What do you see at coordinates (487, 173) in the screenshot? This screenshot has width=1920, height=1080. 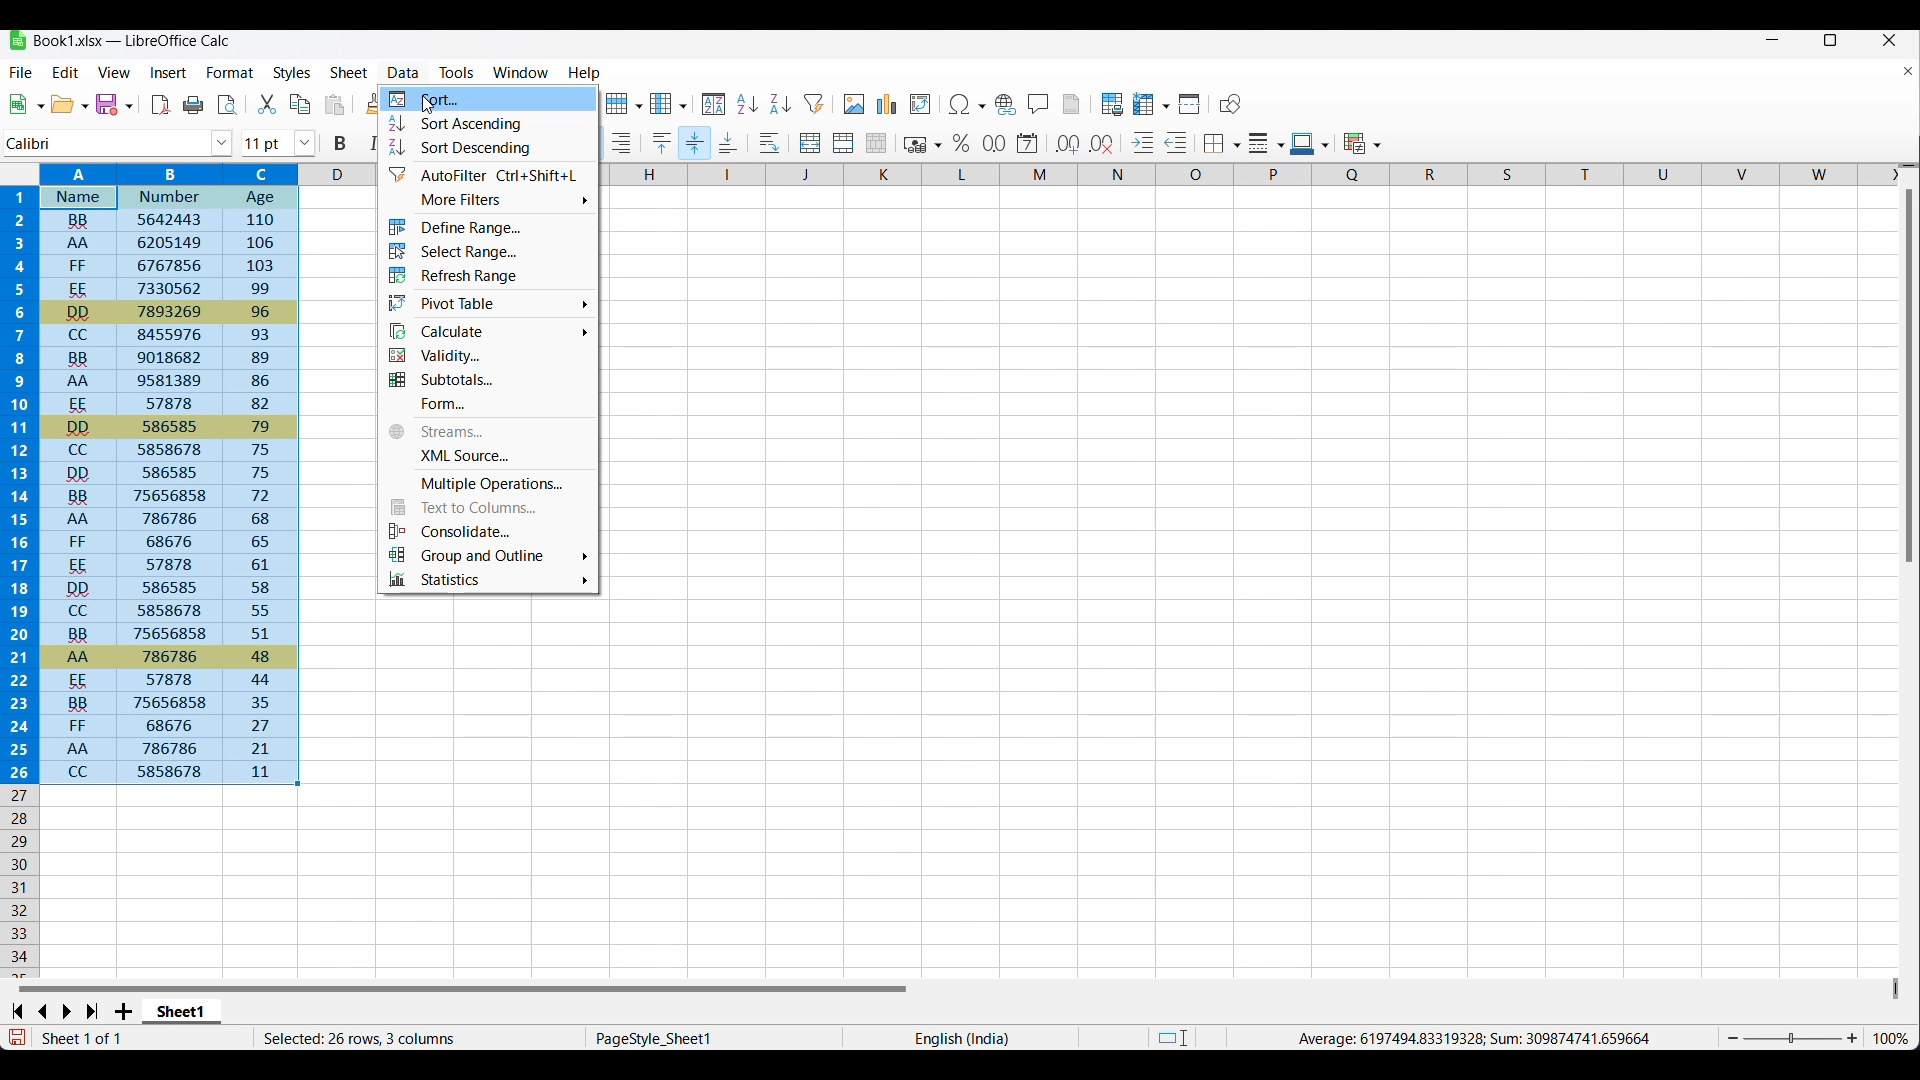 I see `AutoFilter` at bounding box center [487, 173].